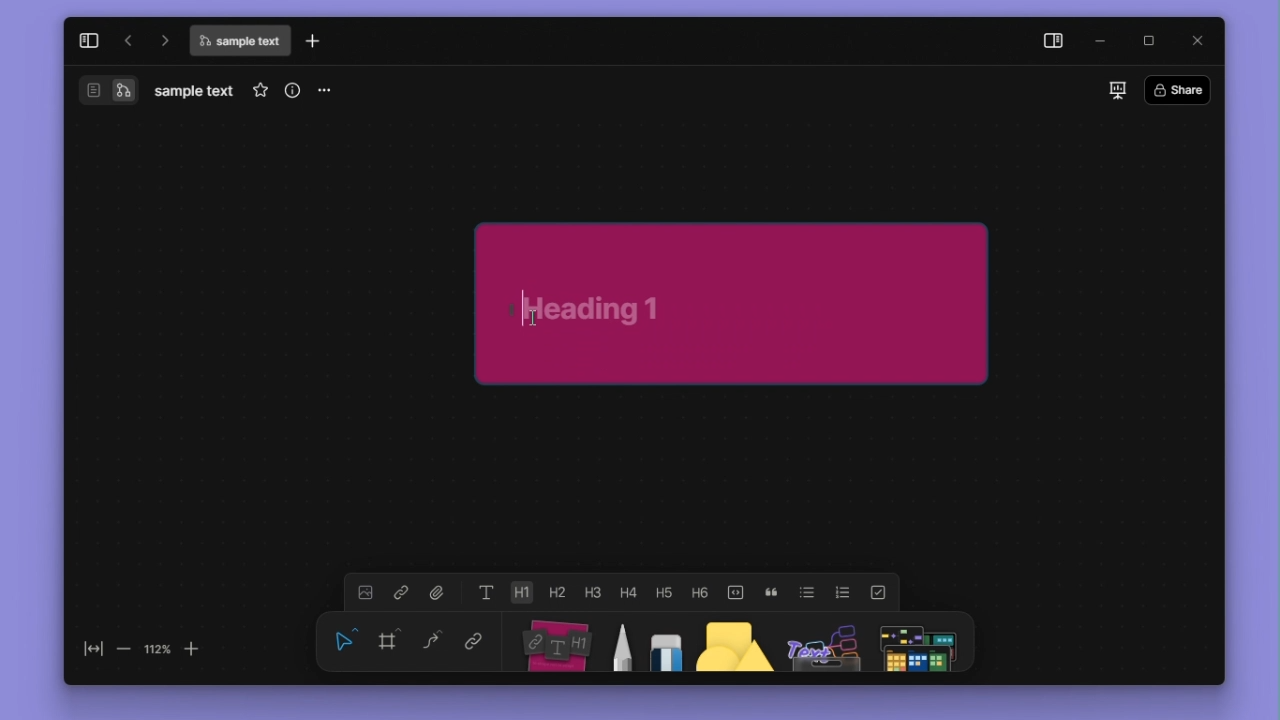 The width and height of the screenshot is (1280, 720). What do you see at coordinates (664, 592) in the screenshot?
I see `Heading 5` at bounding box center [664, 592].